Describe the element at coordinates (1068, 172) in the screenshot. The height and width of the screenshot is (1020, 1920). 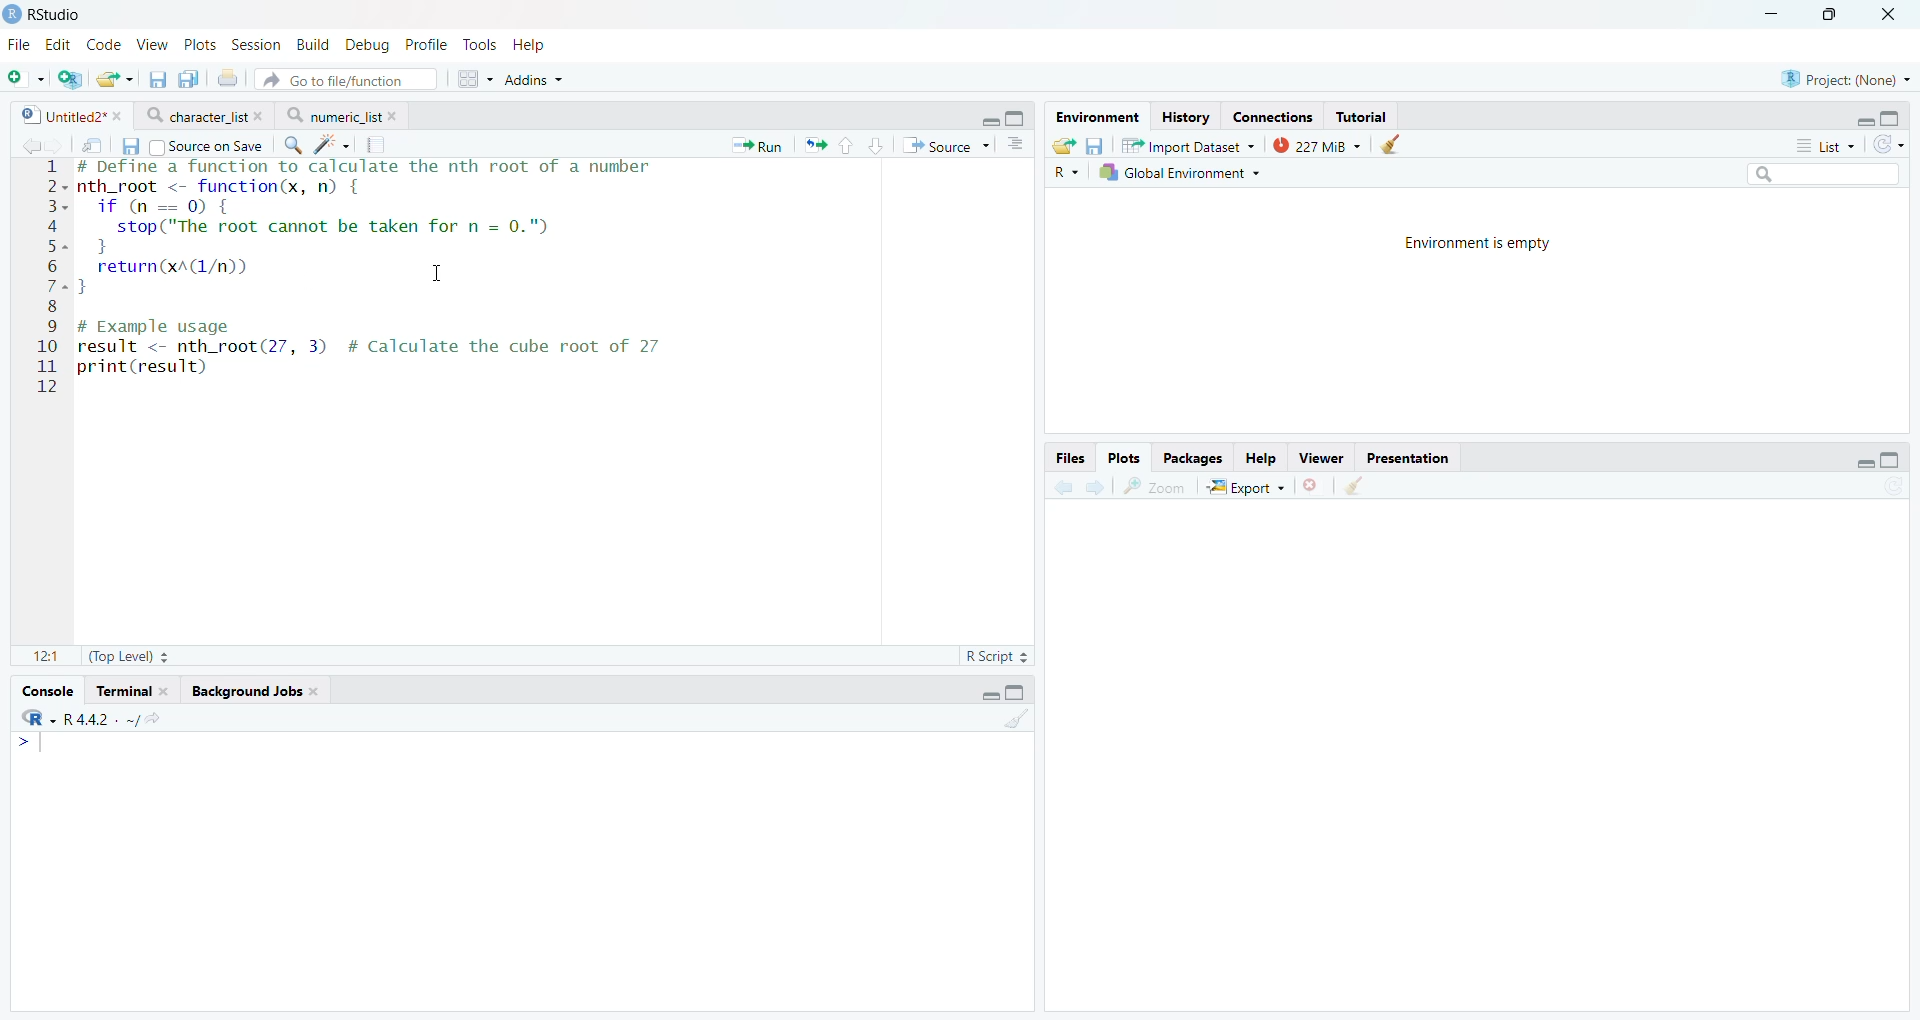
I see `R` at that location.